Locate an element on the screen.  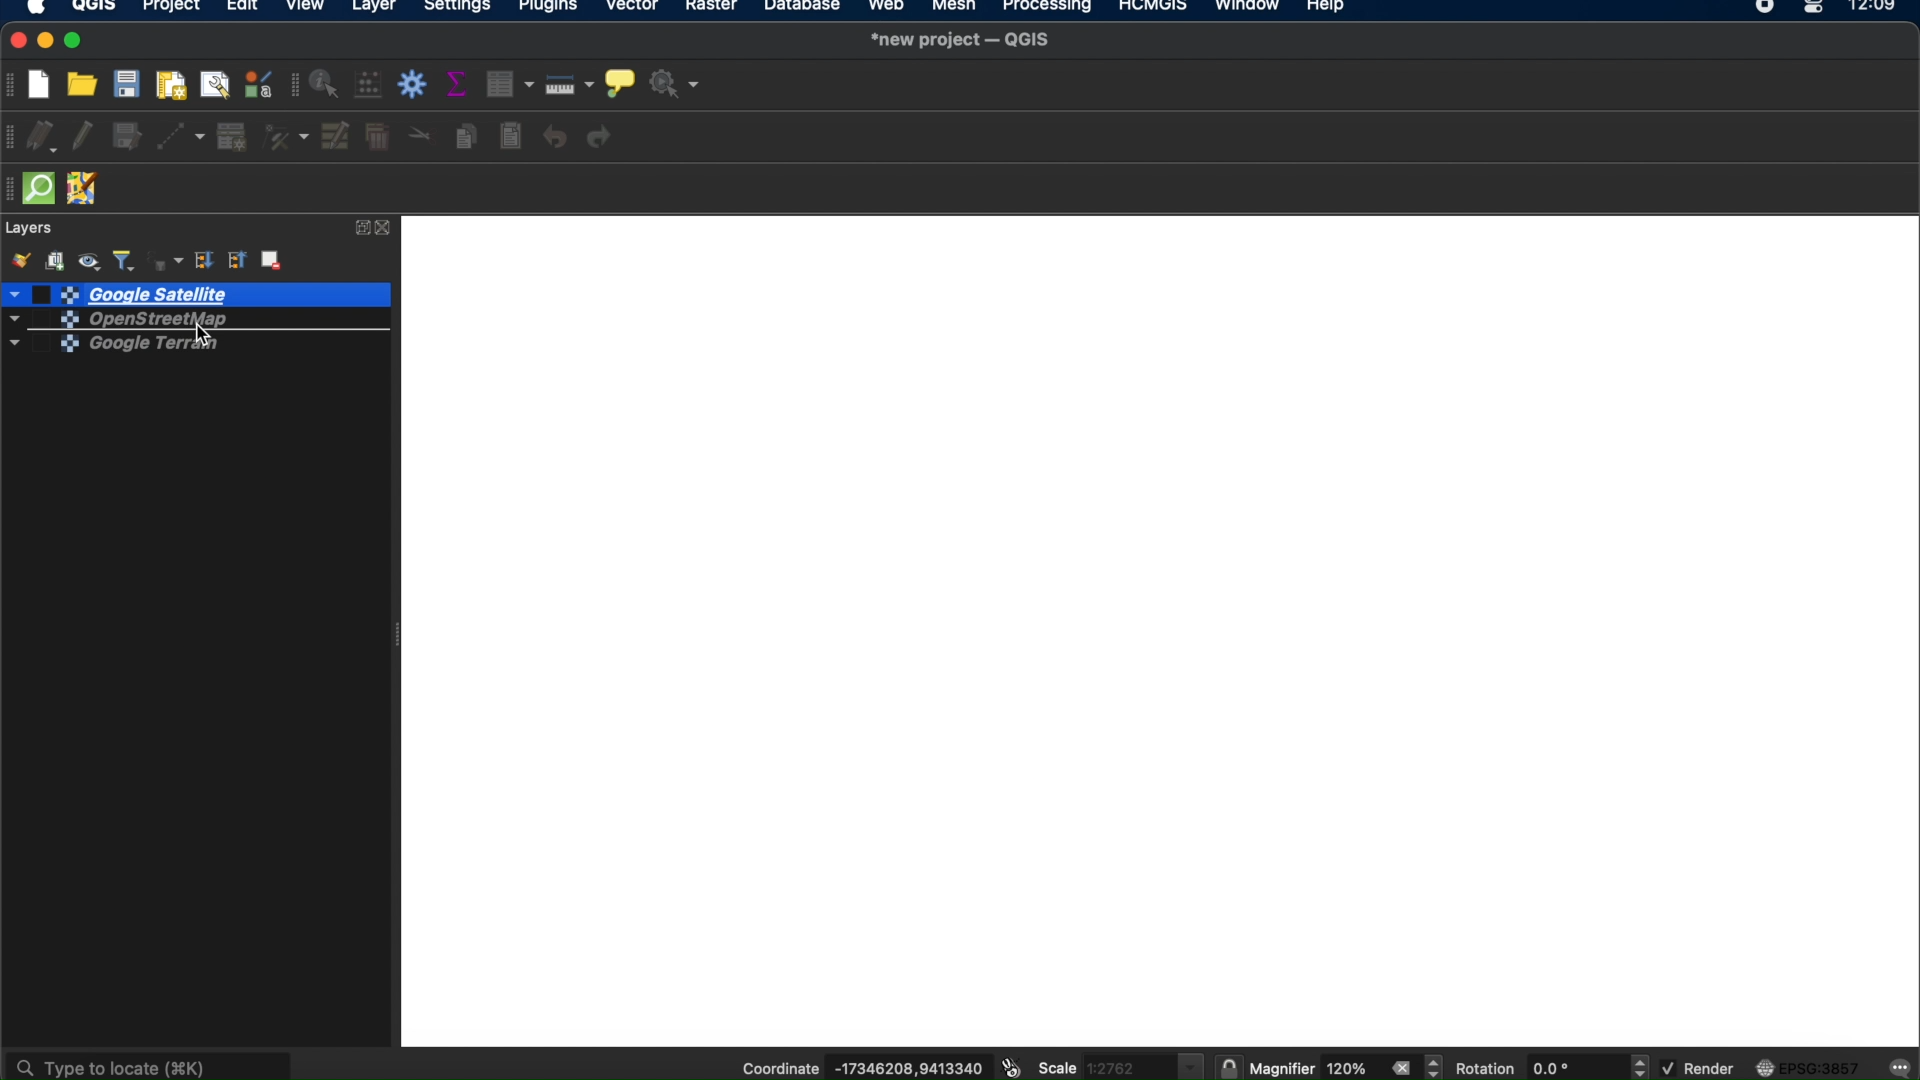
EPSG:3857 is located at coordinates (1812, 1067).